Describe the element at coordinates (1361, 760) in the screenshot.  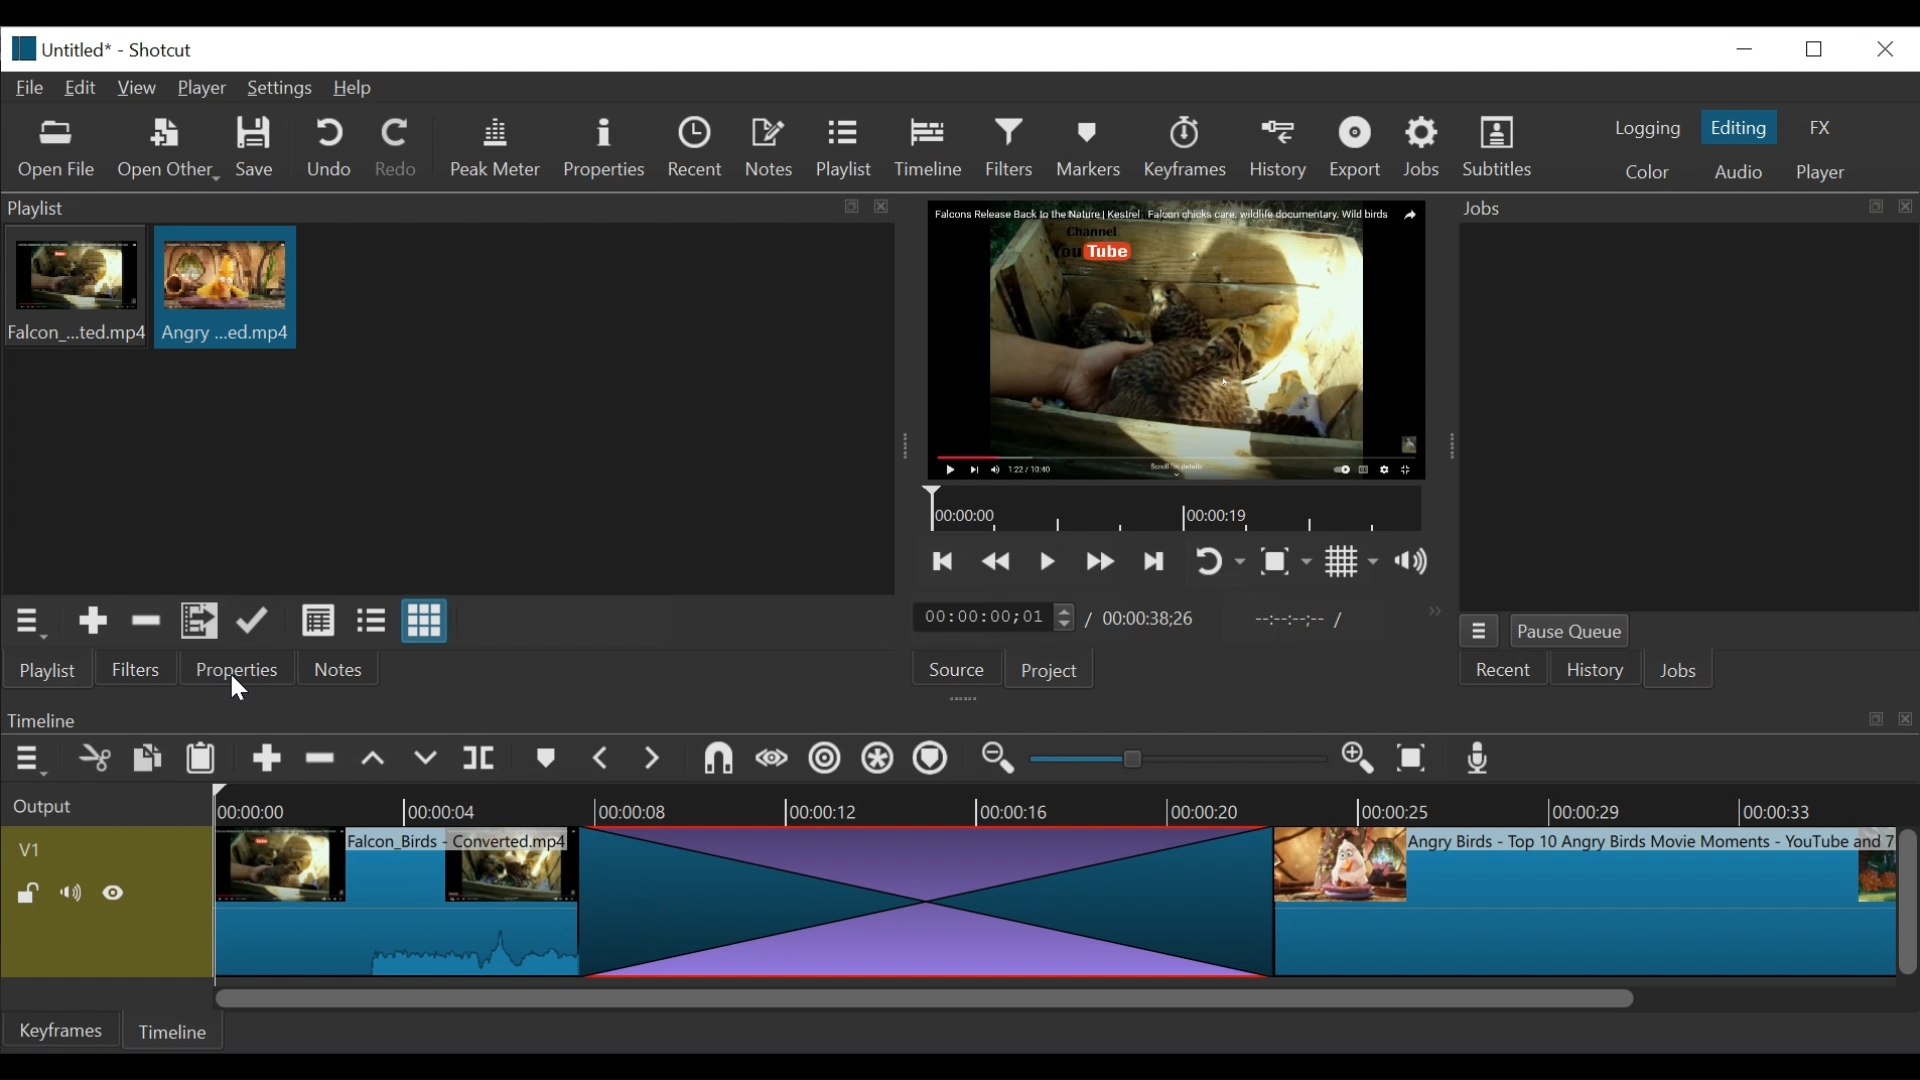
I see `Zoom in` at that location.